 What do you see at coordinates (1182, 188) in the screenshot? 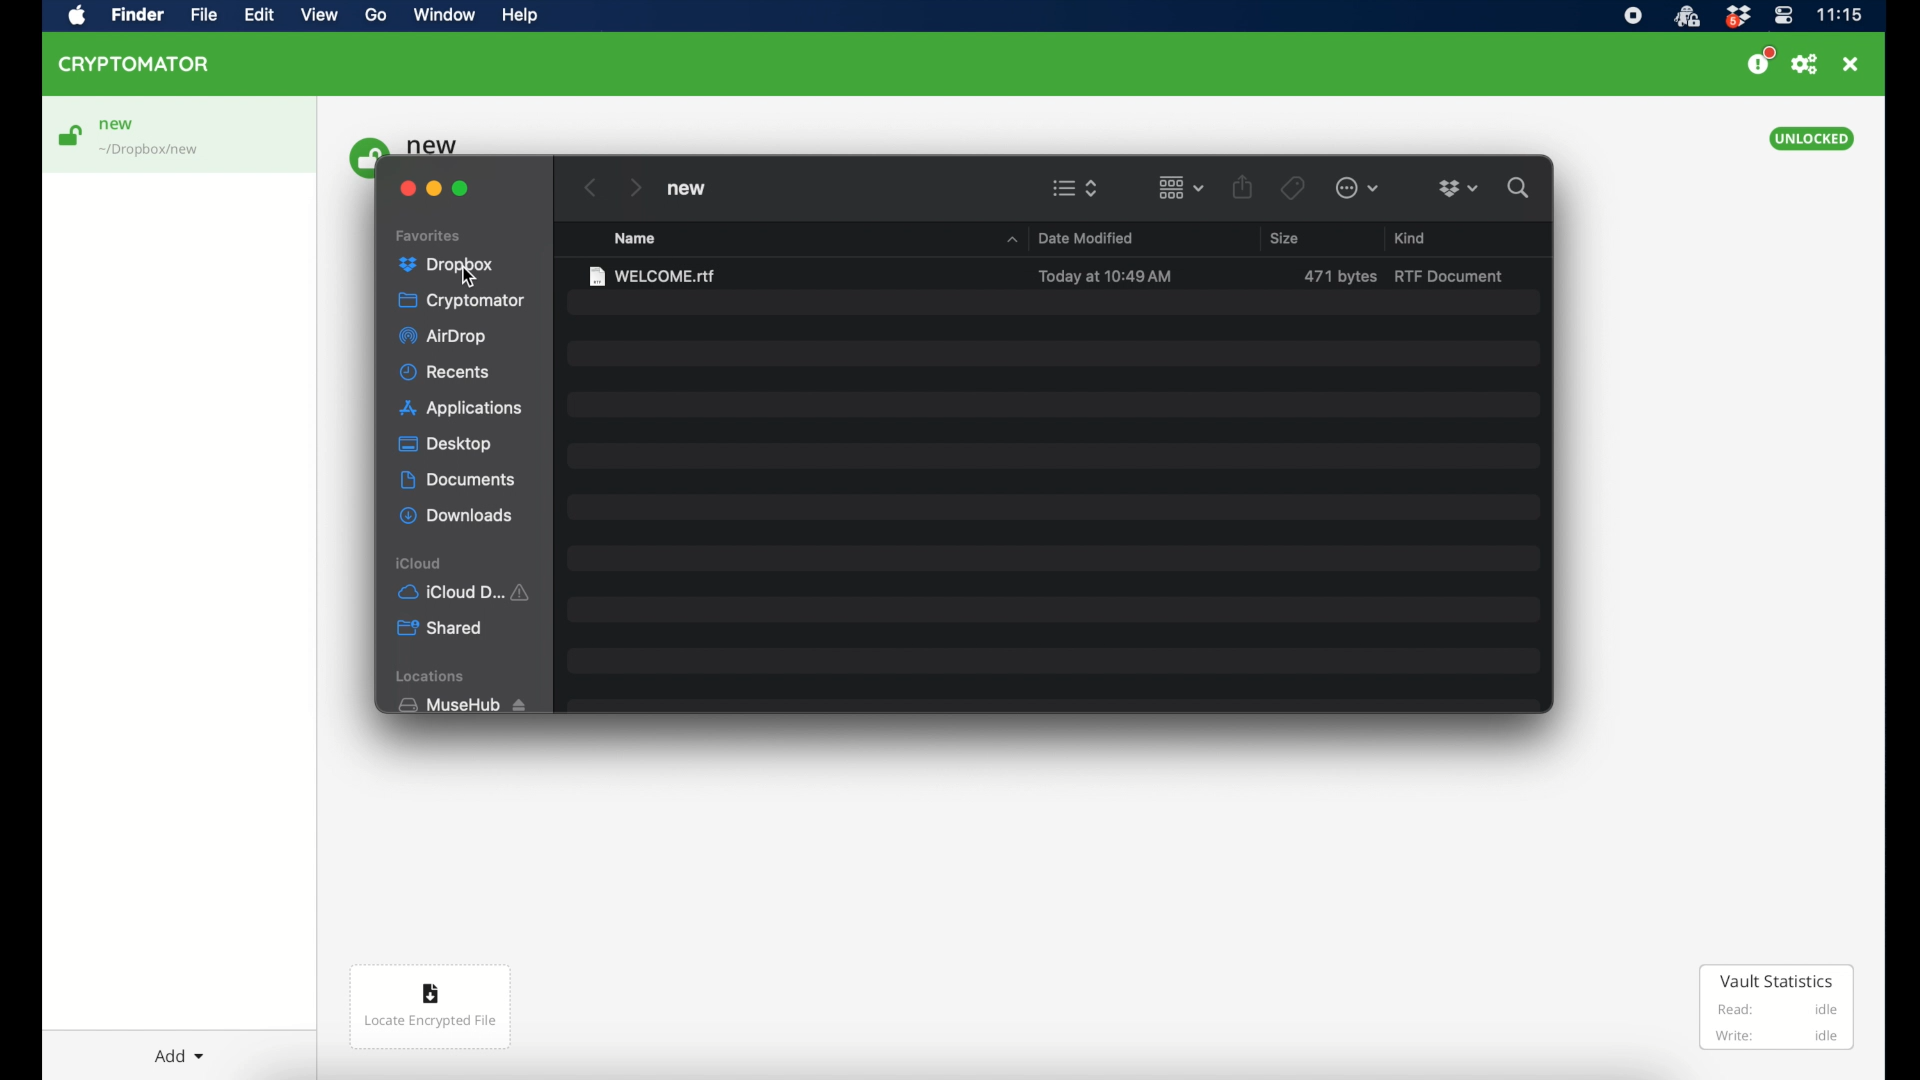
I see `change item grouping` at bounding box center [1182, 188].